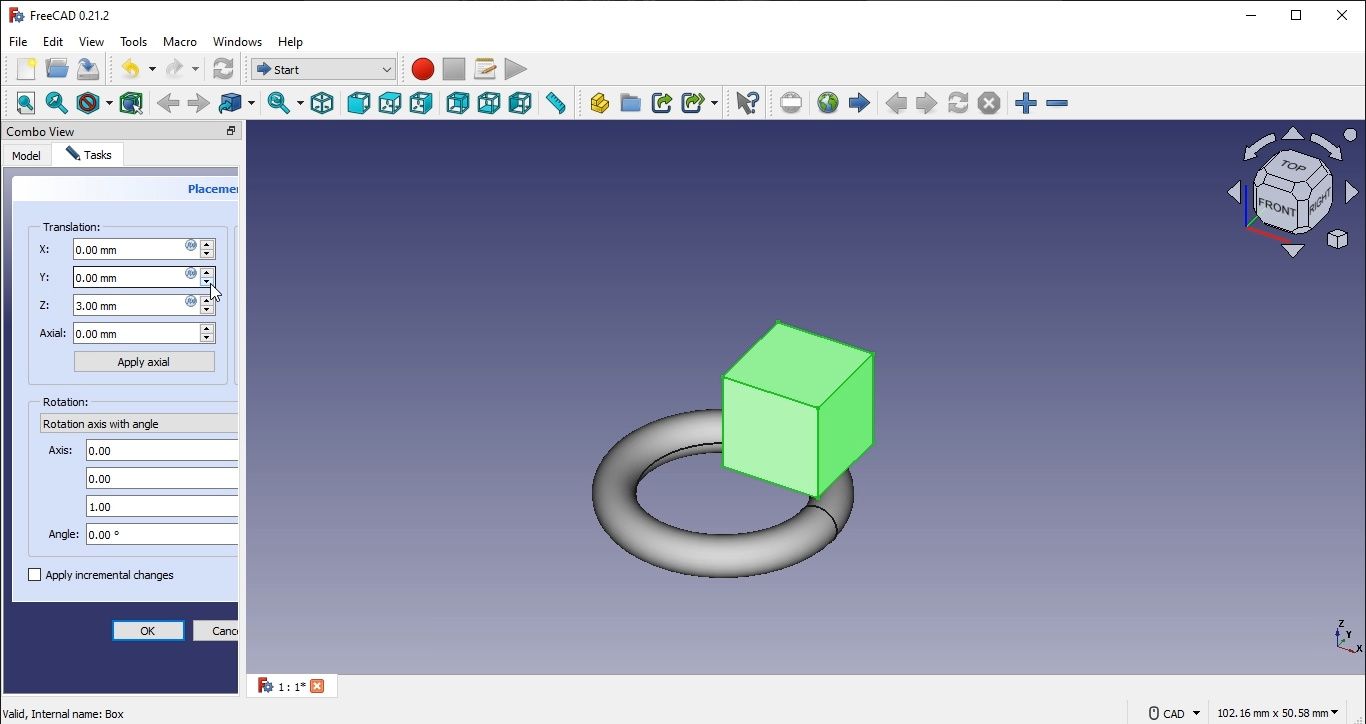  I want to click on model, so click(26, 154).